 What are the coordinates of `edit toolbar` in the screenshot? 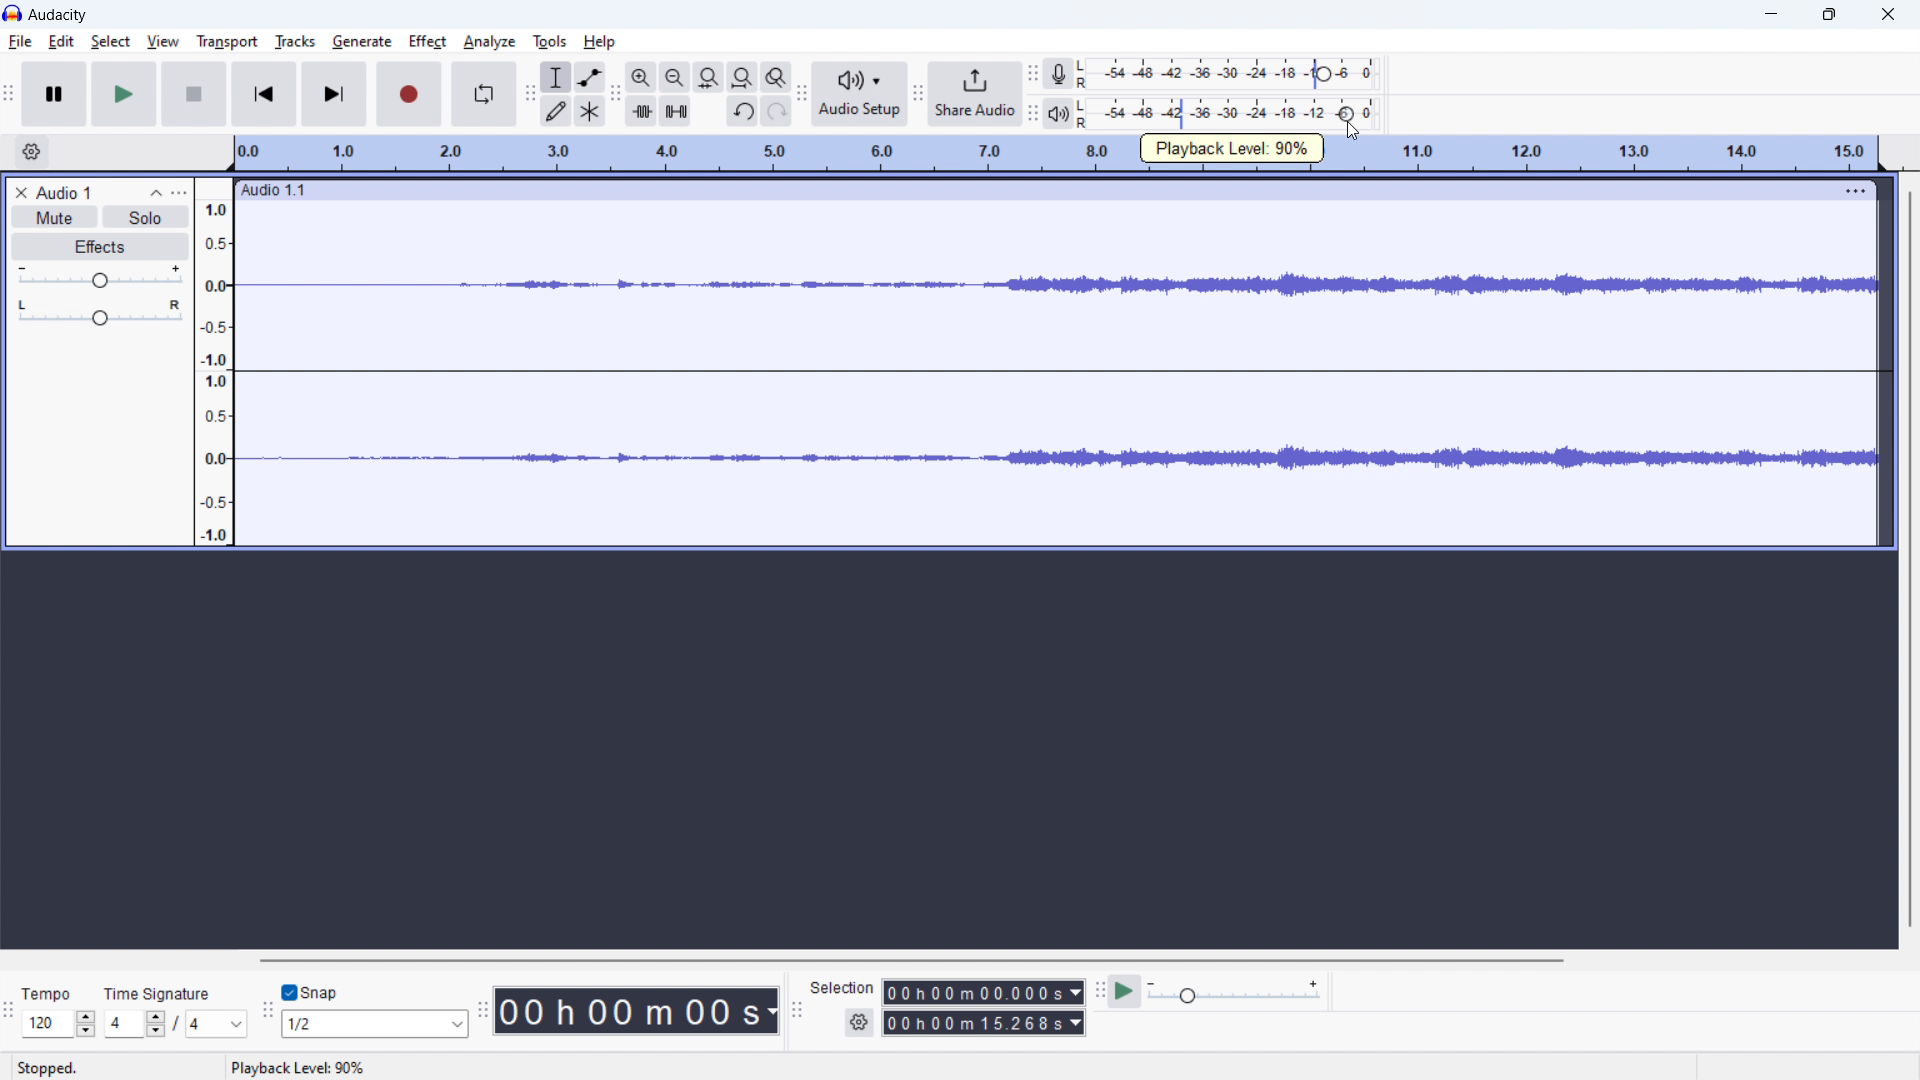 It's located at (615, 93).